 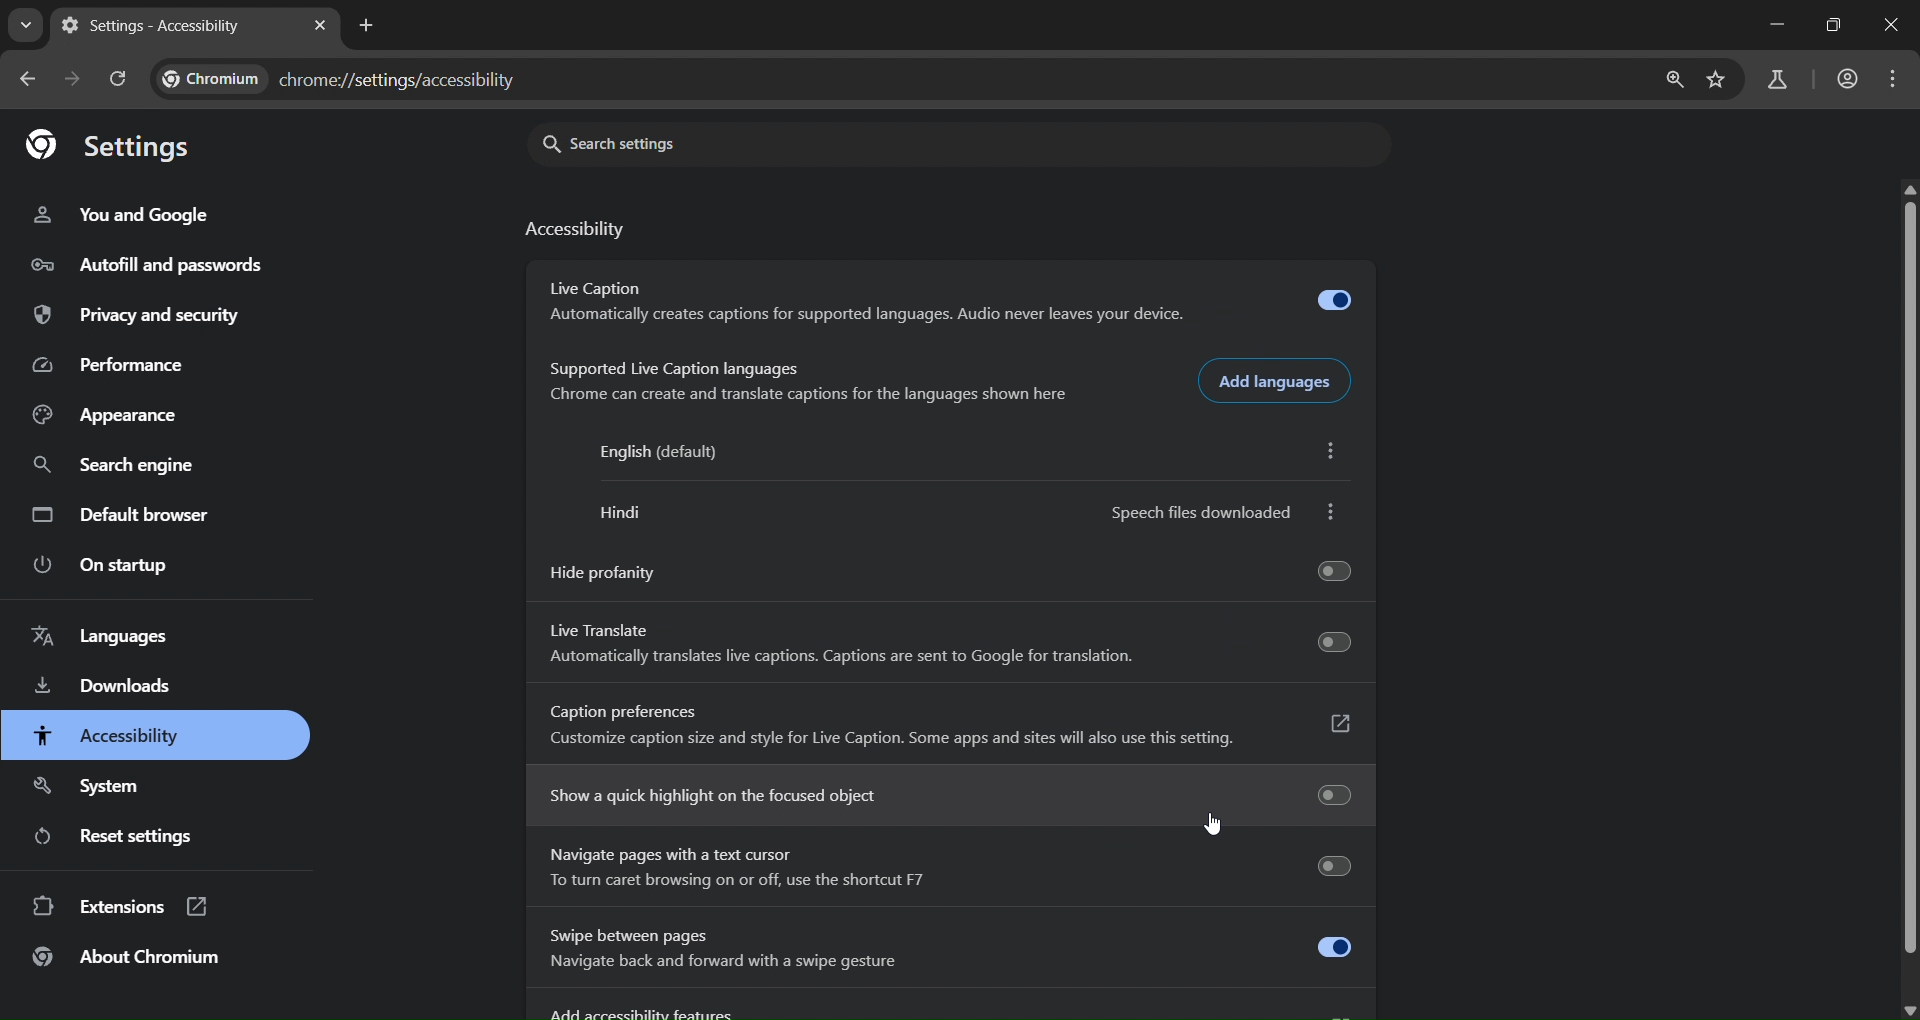 I want to click on add languages, so click(x=1285, y=382).